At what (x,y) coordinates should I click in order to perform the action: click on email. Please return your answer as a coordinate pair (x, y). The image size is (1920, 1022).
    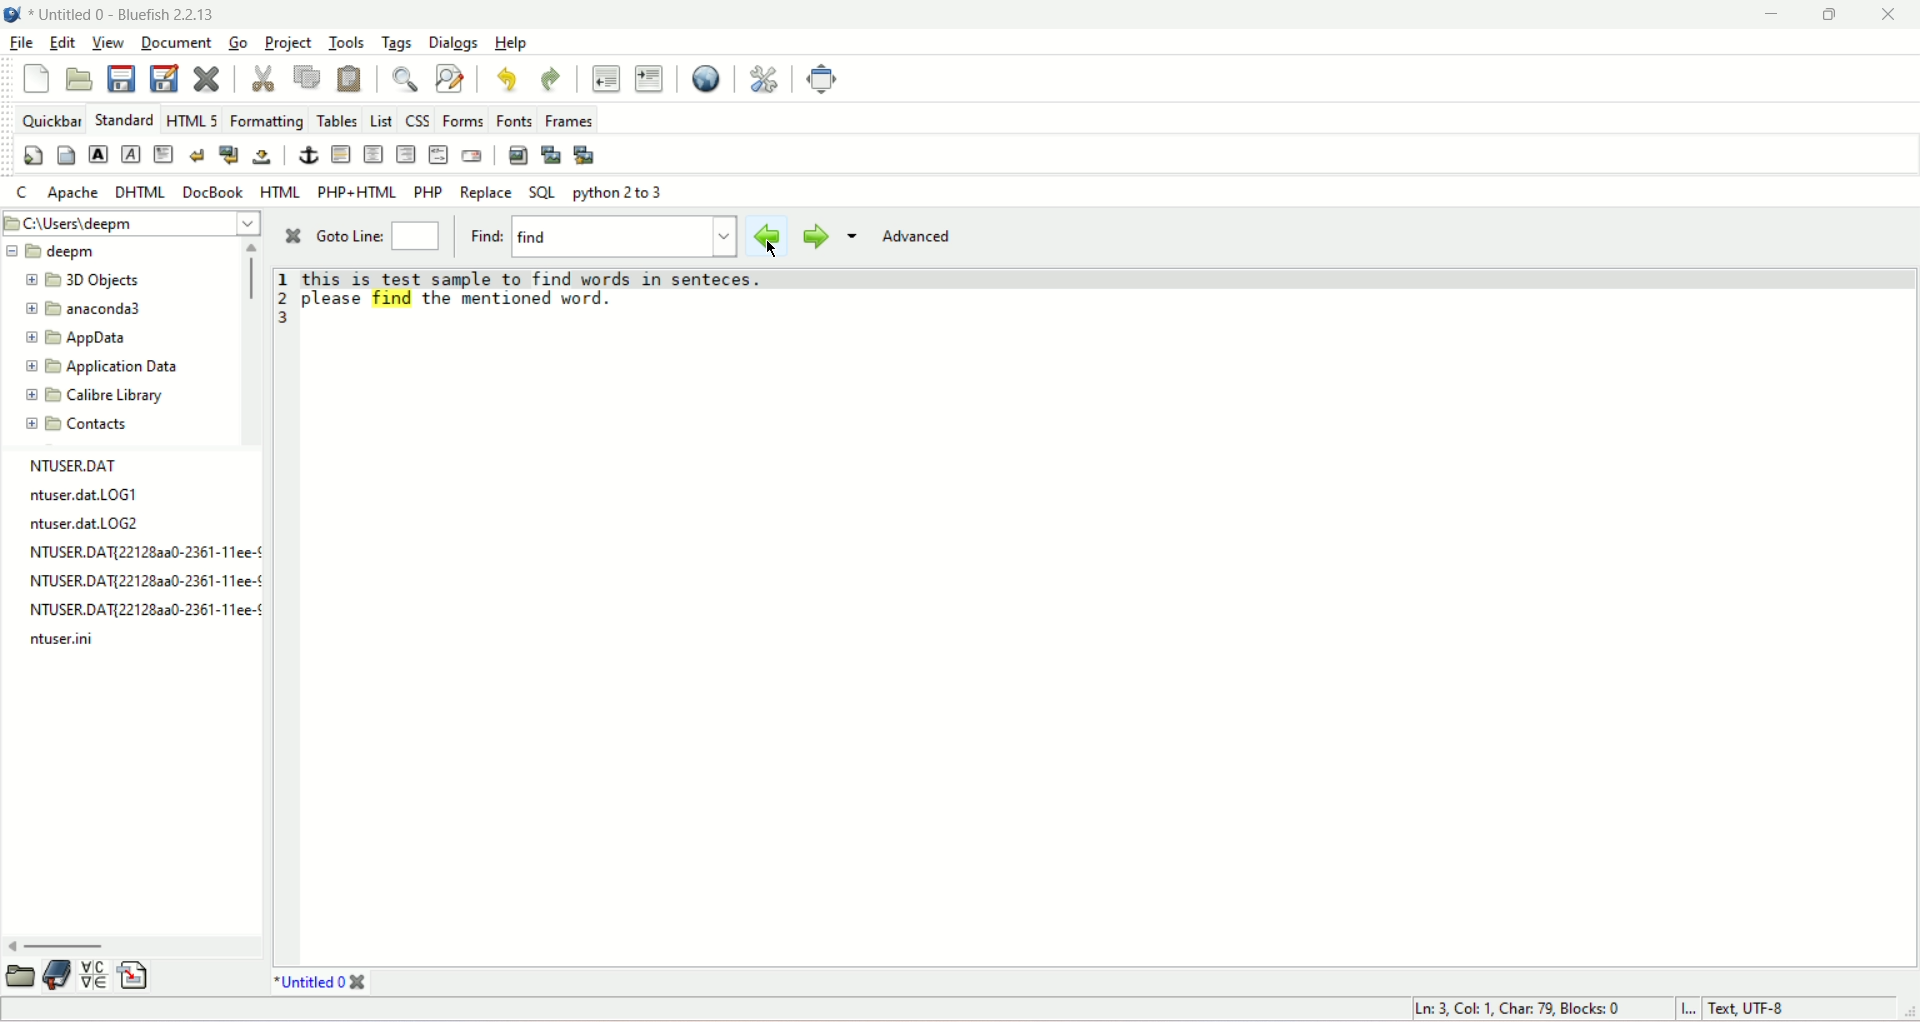
    Looking at the image, I should click on (471, 155).